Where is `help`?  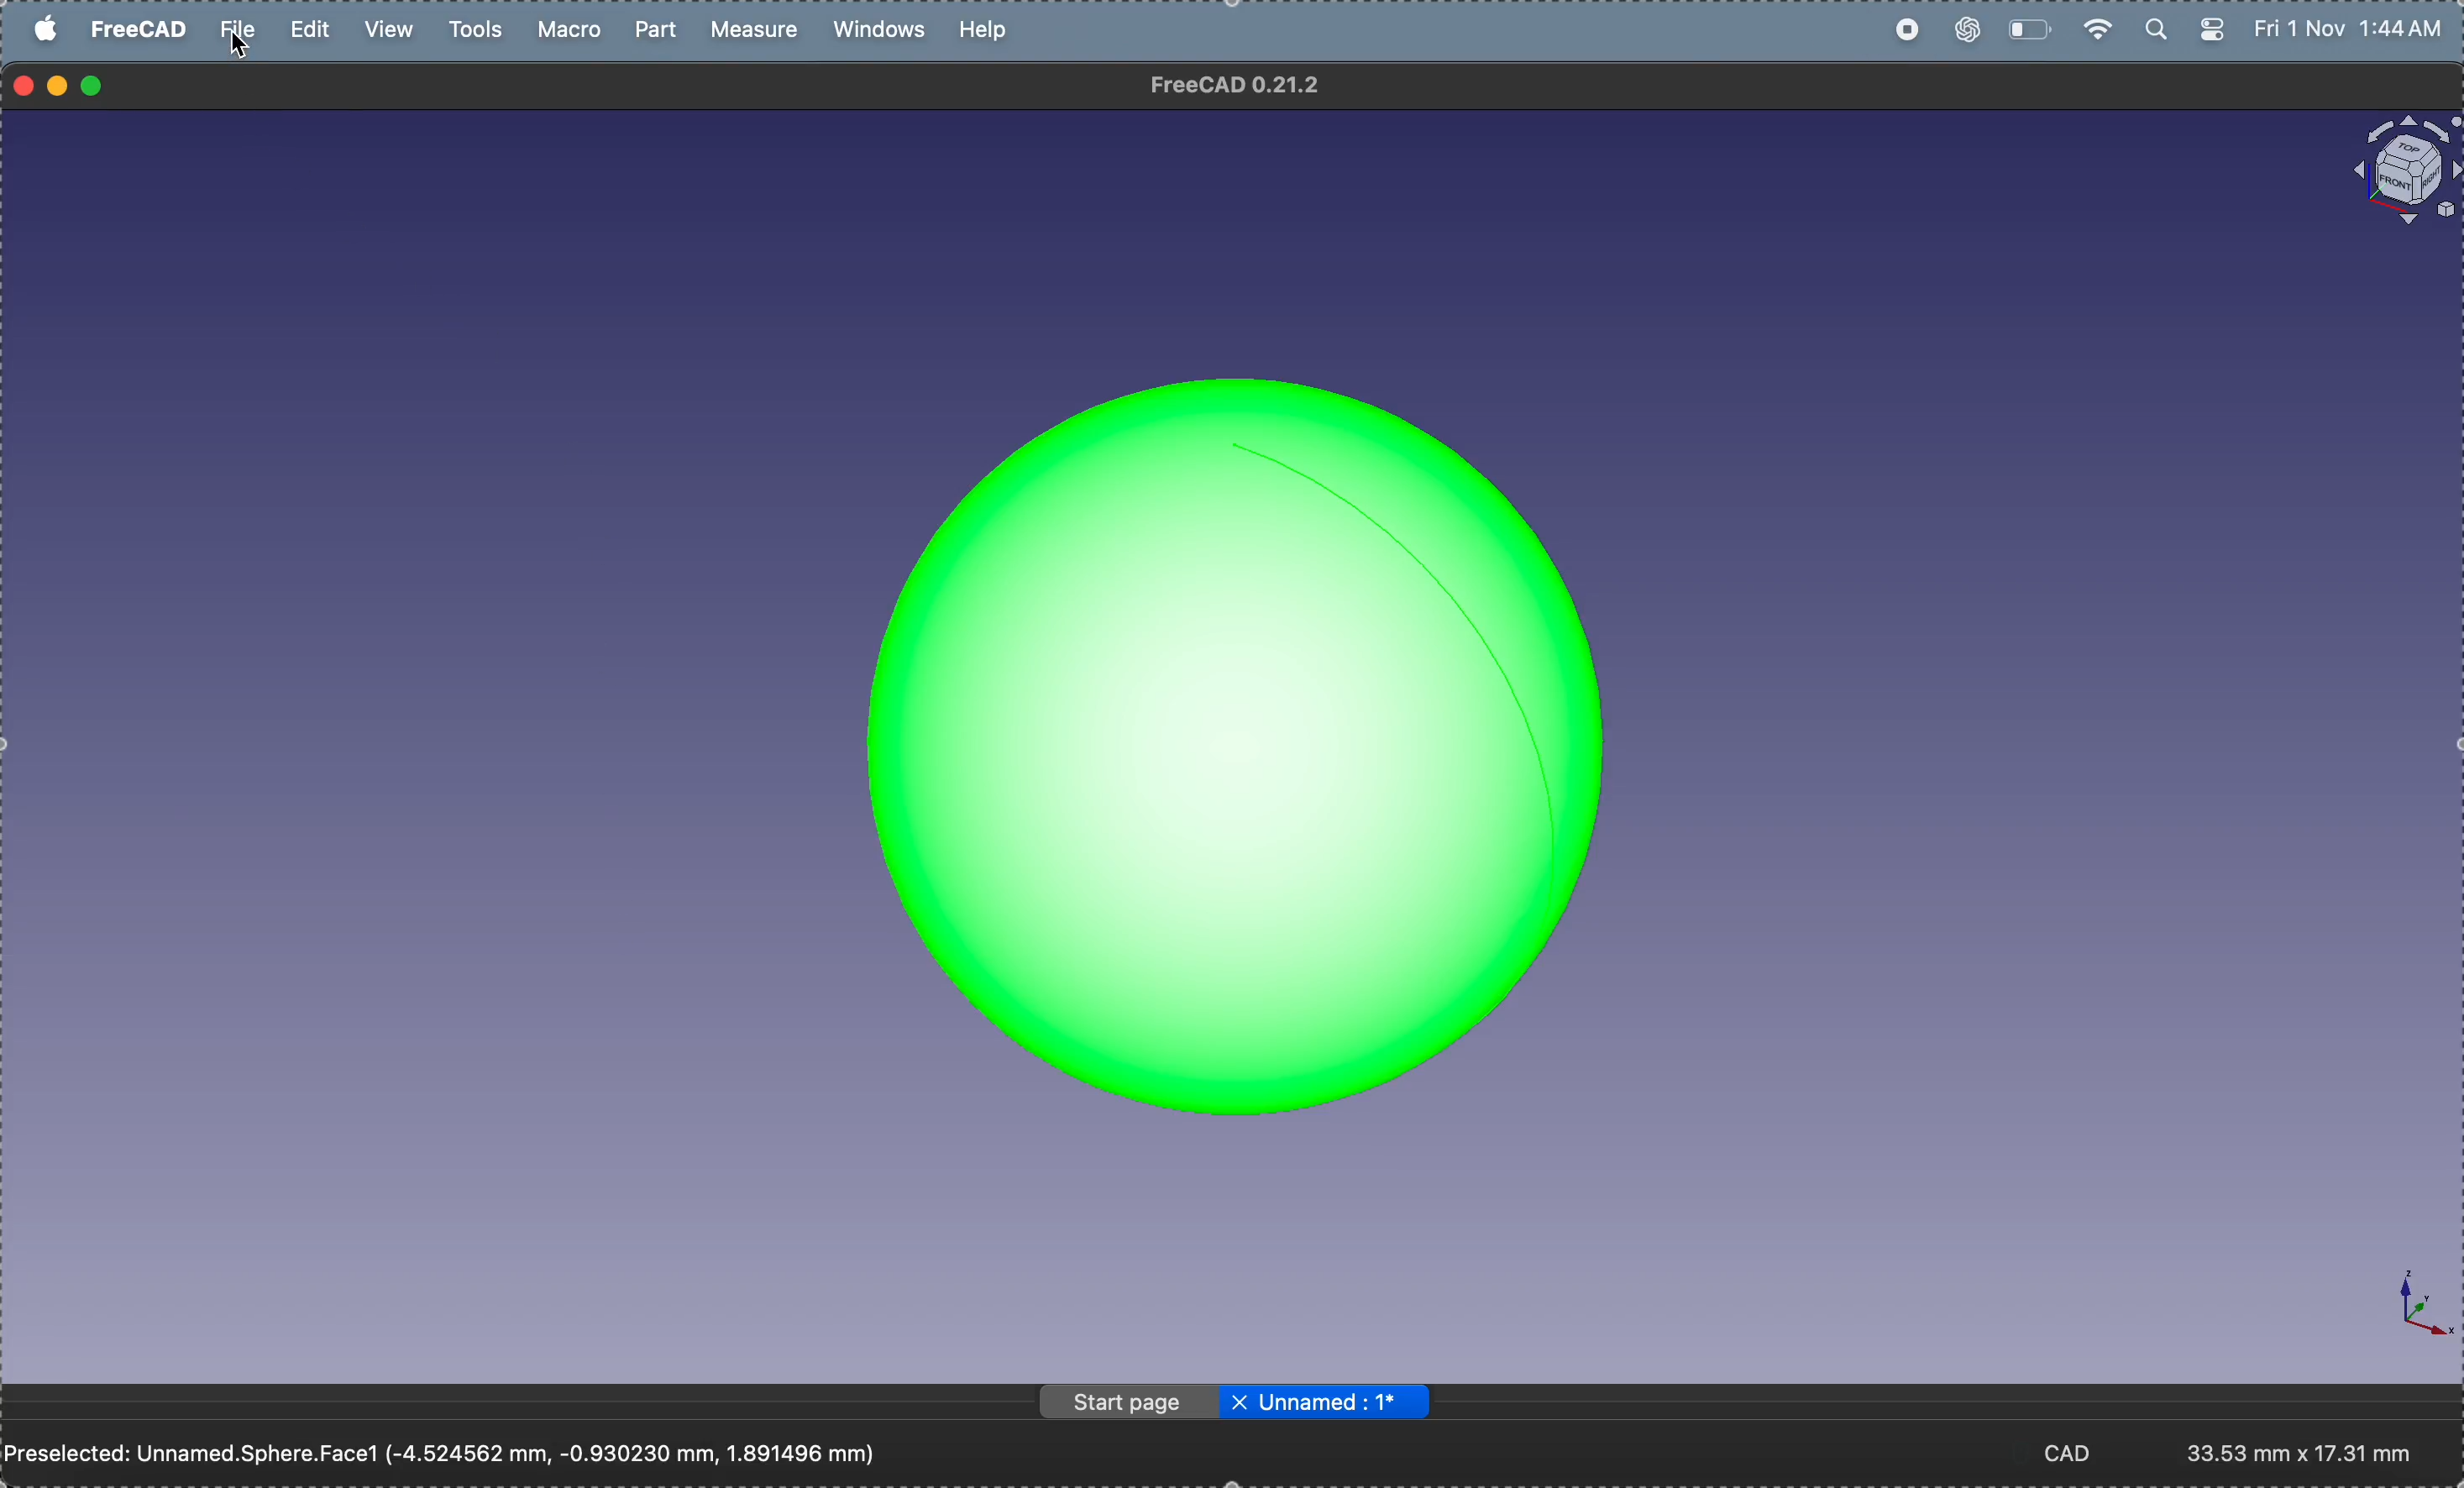 help is located at coordinates (988, 28).